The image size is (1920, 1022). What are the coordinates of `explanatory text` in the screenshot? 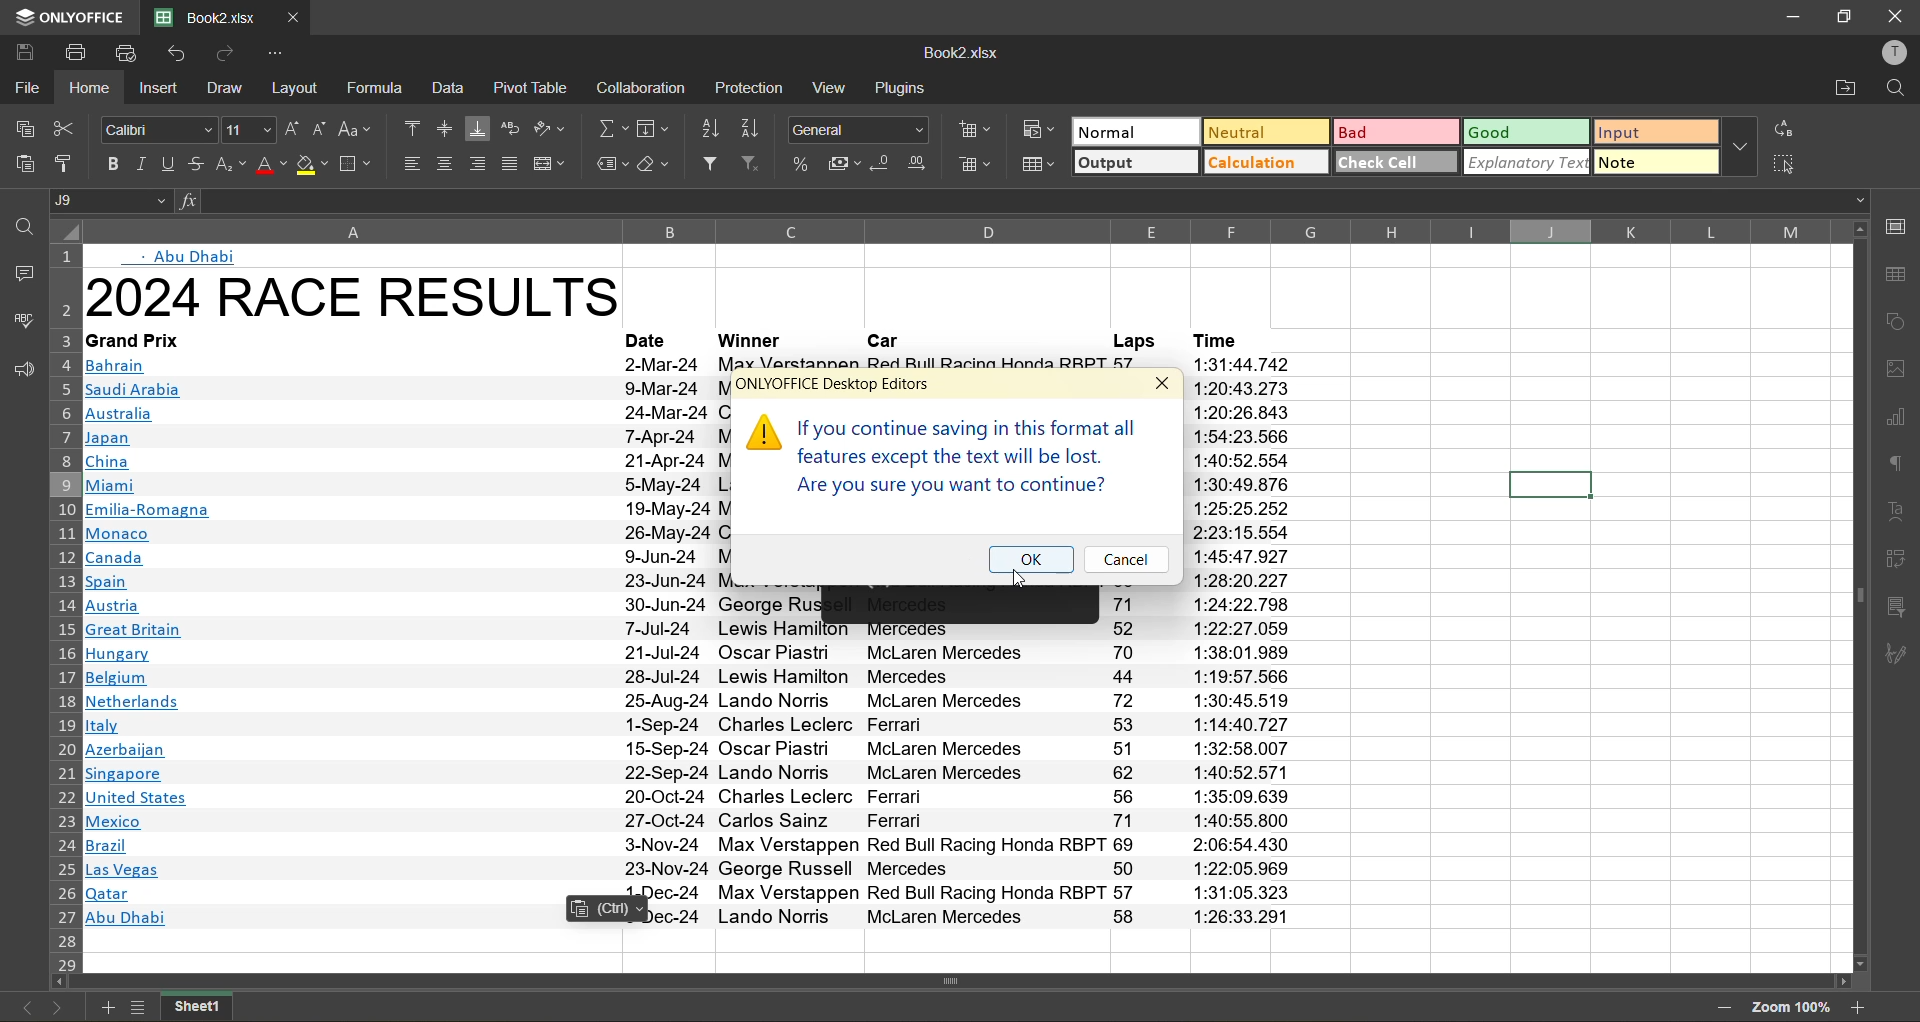 It's located at (1528, 164).